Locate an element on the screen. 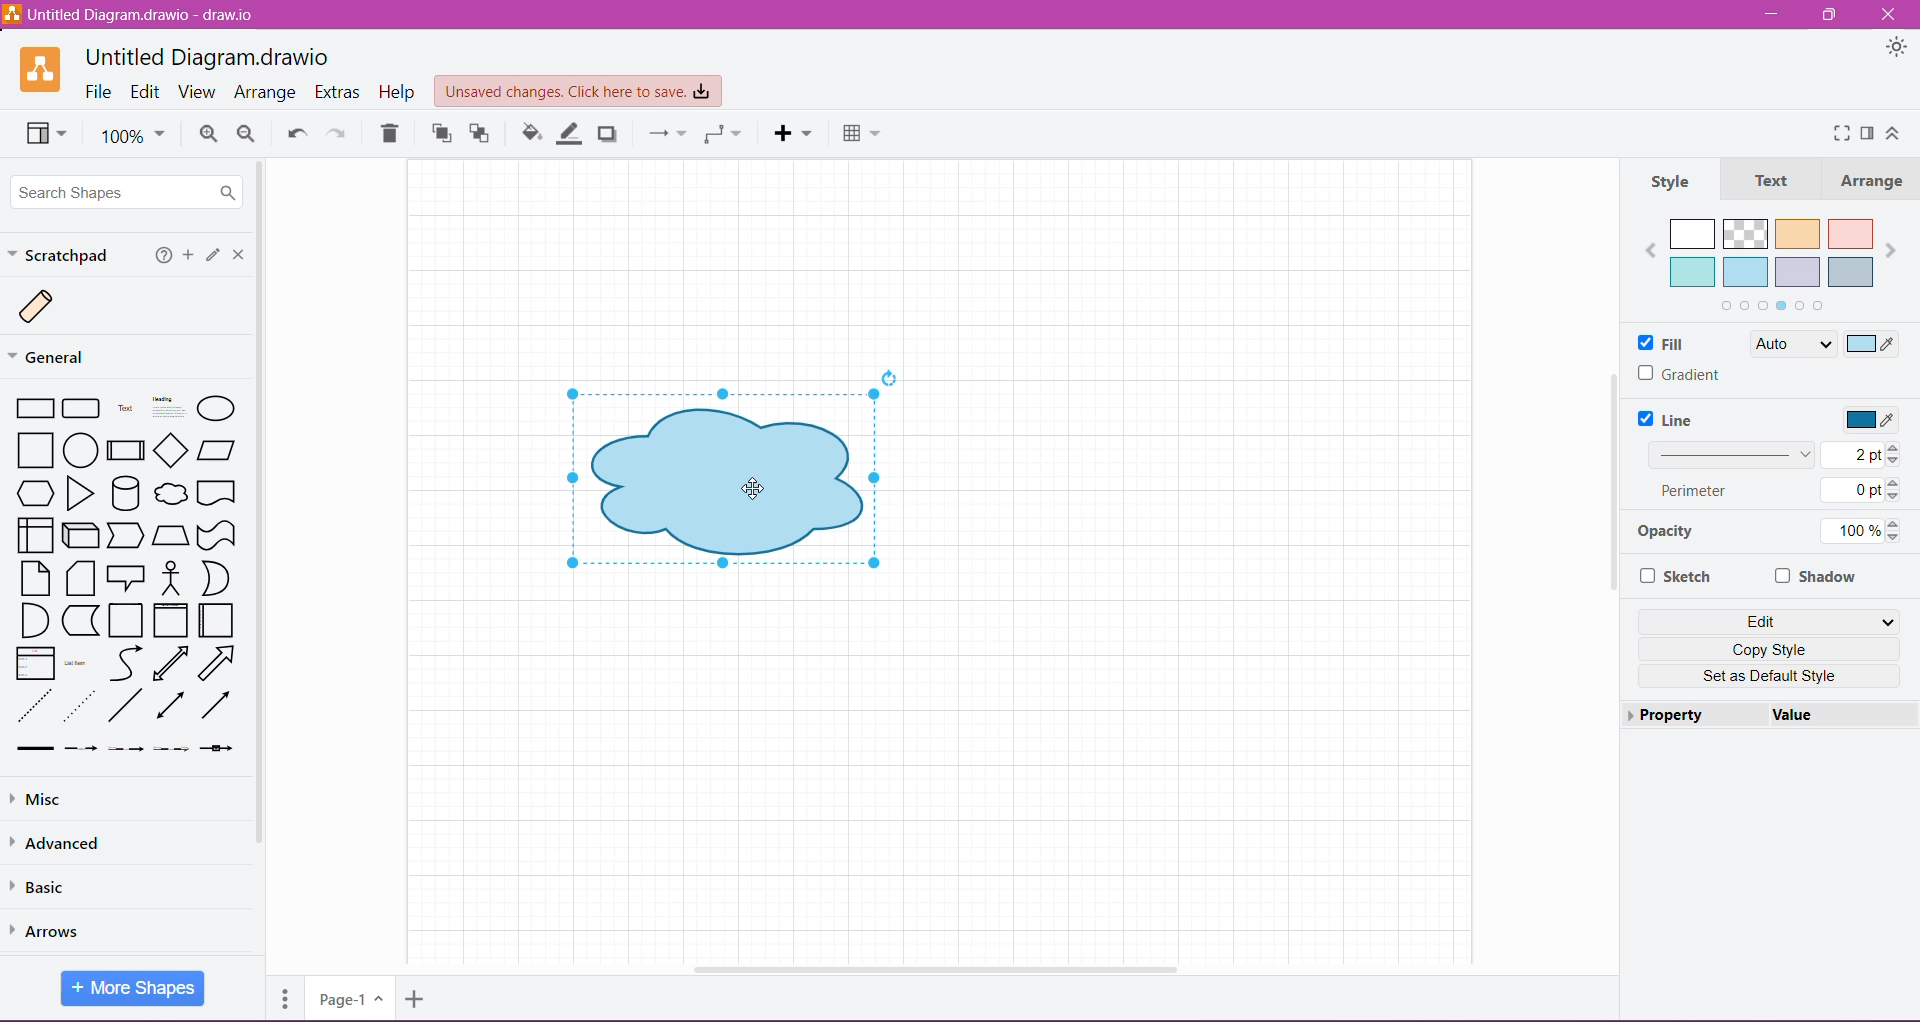 Image resolution: width=1920 pixels, height=1022 pixels. Page-1 is located at coordinates (348, 999).